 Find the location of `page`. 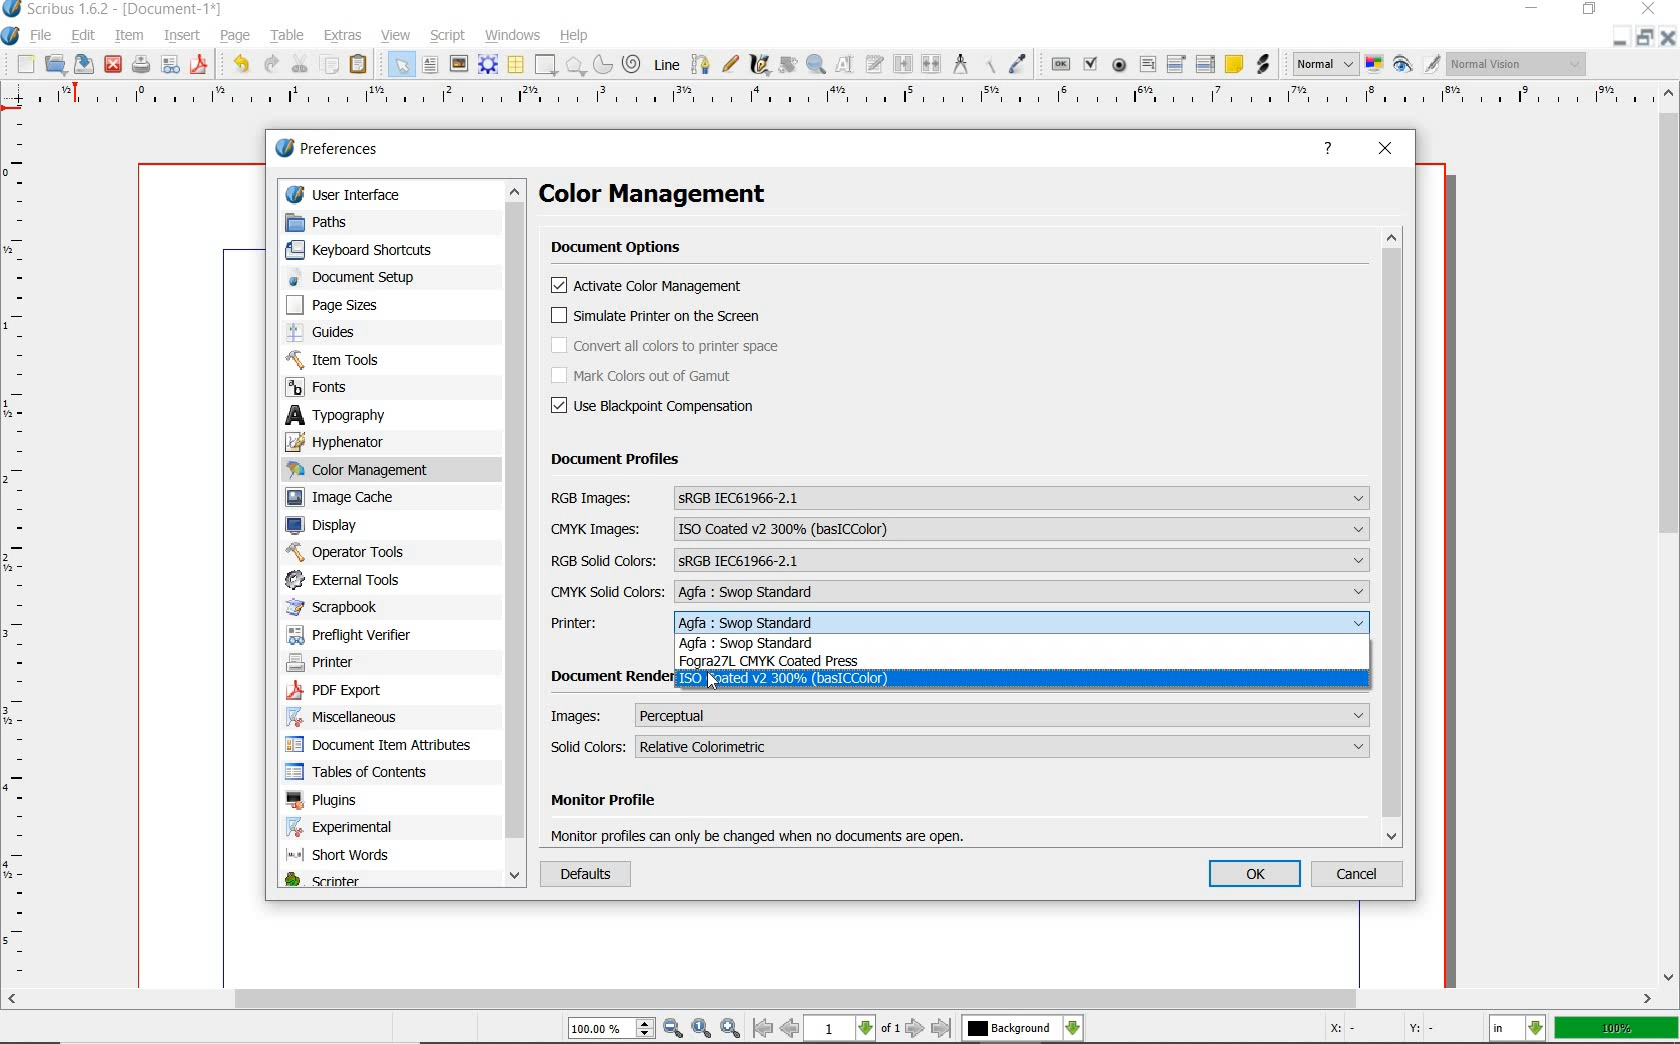

page is located at coordinates (237, 37).